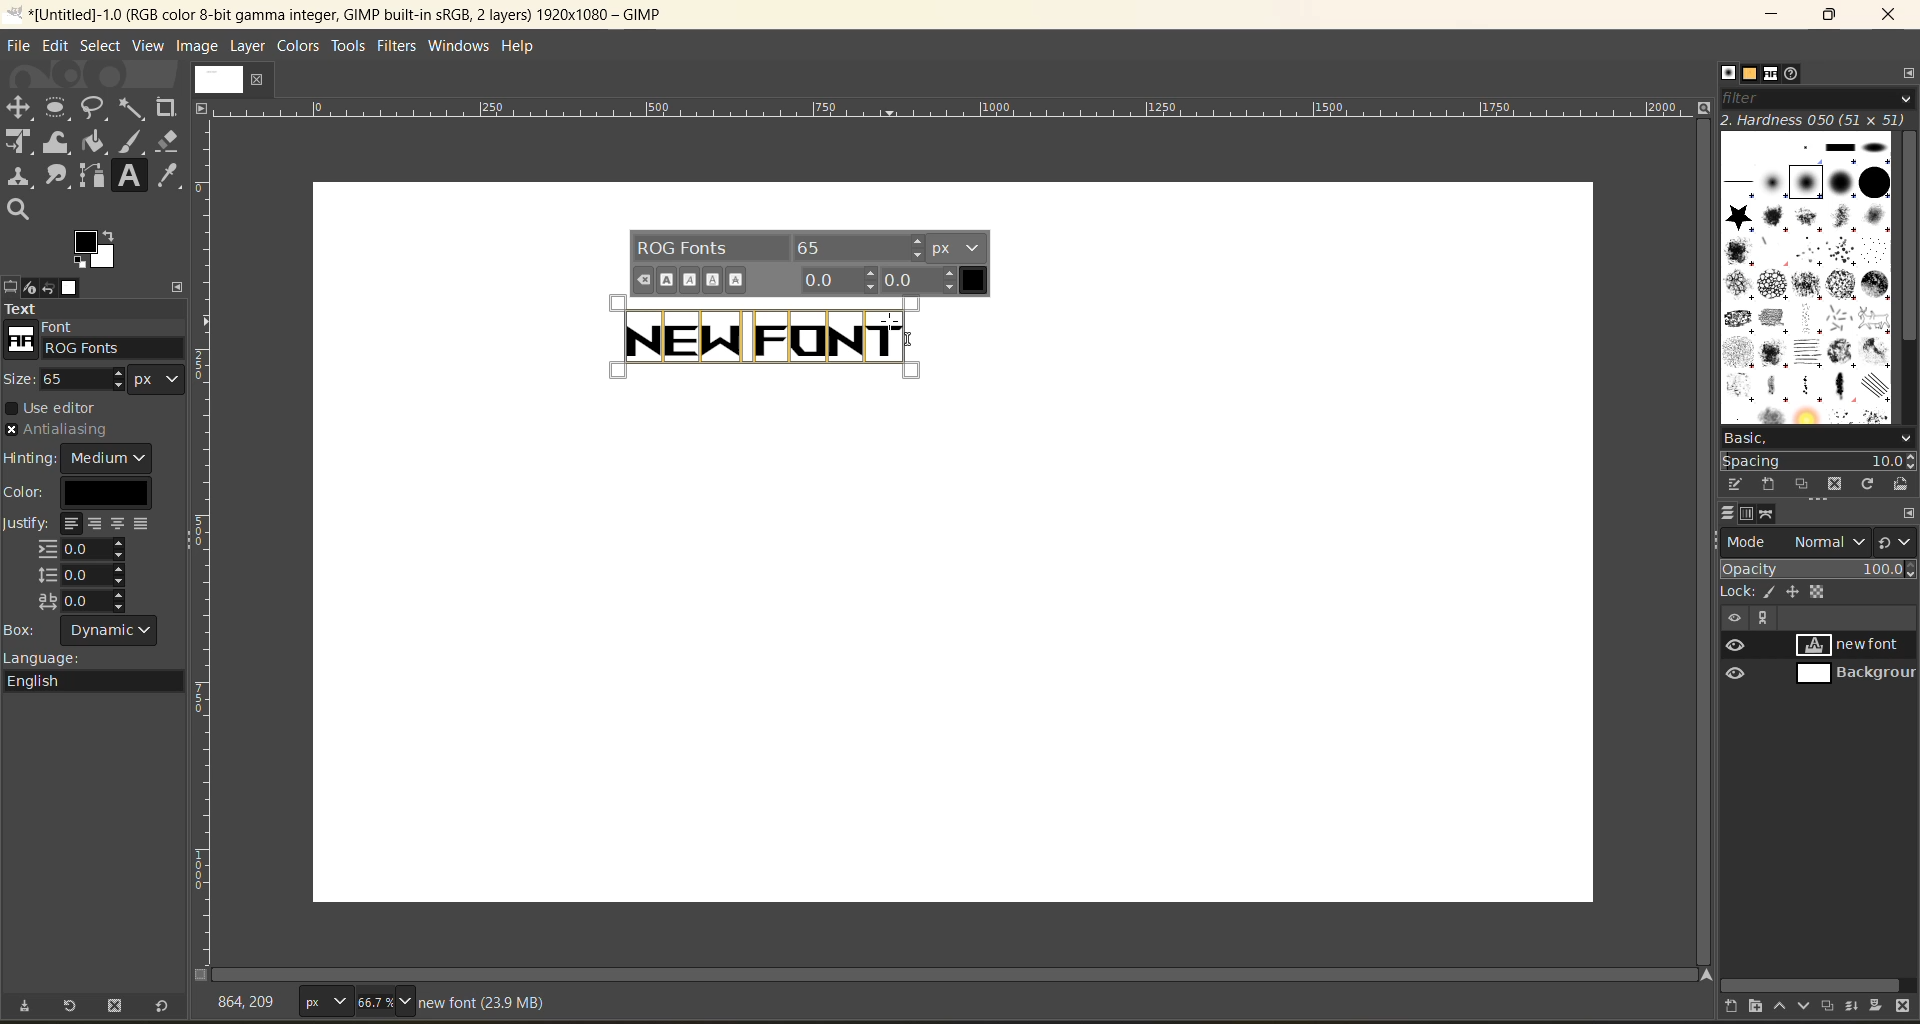 This screenshot has width=1920, height=1024. What do you see at coordinates (178, 284) in the screenshot?
I see `configure` at bounding box center [178, 284].